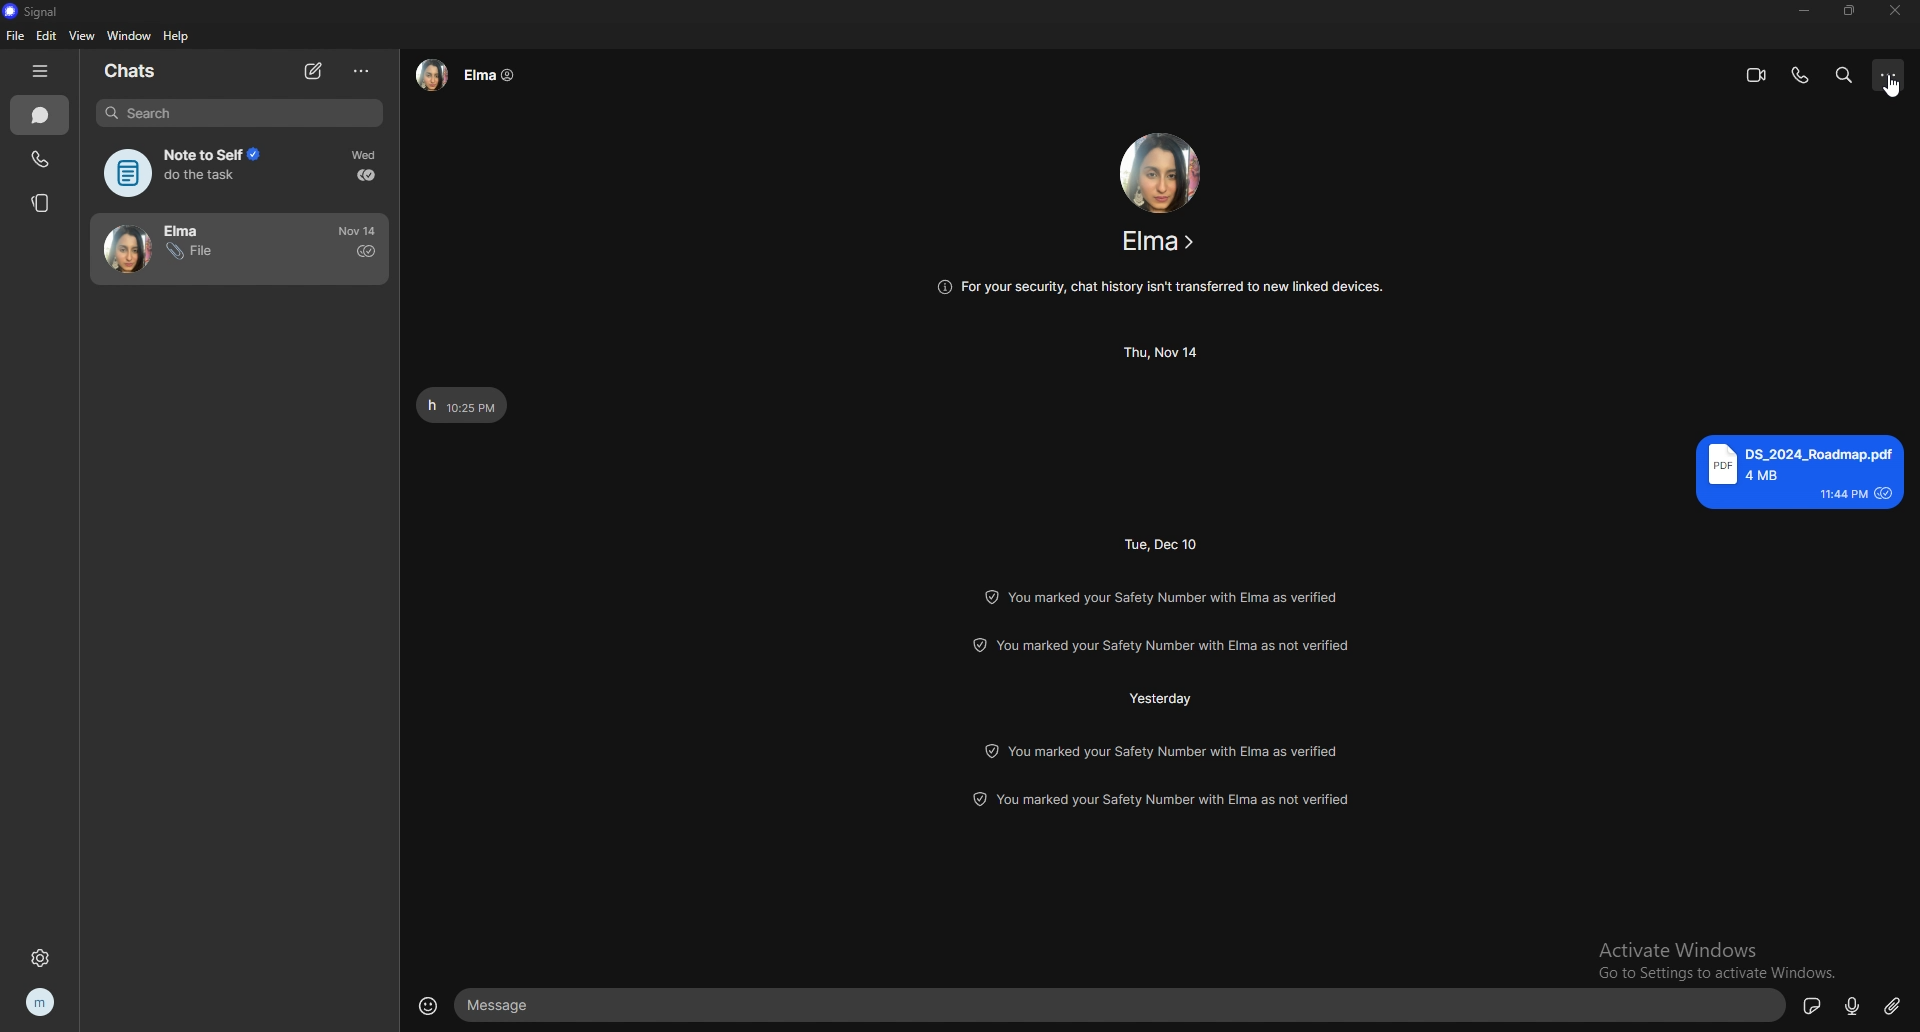 The image size is (1920, 1032). What do you see at coordinates (1807, 10) in the screenshot?
I see `minimize` at bounding box center [1807, 10].